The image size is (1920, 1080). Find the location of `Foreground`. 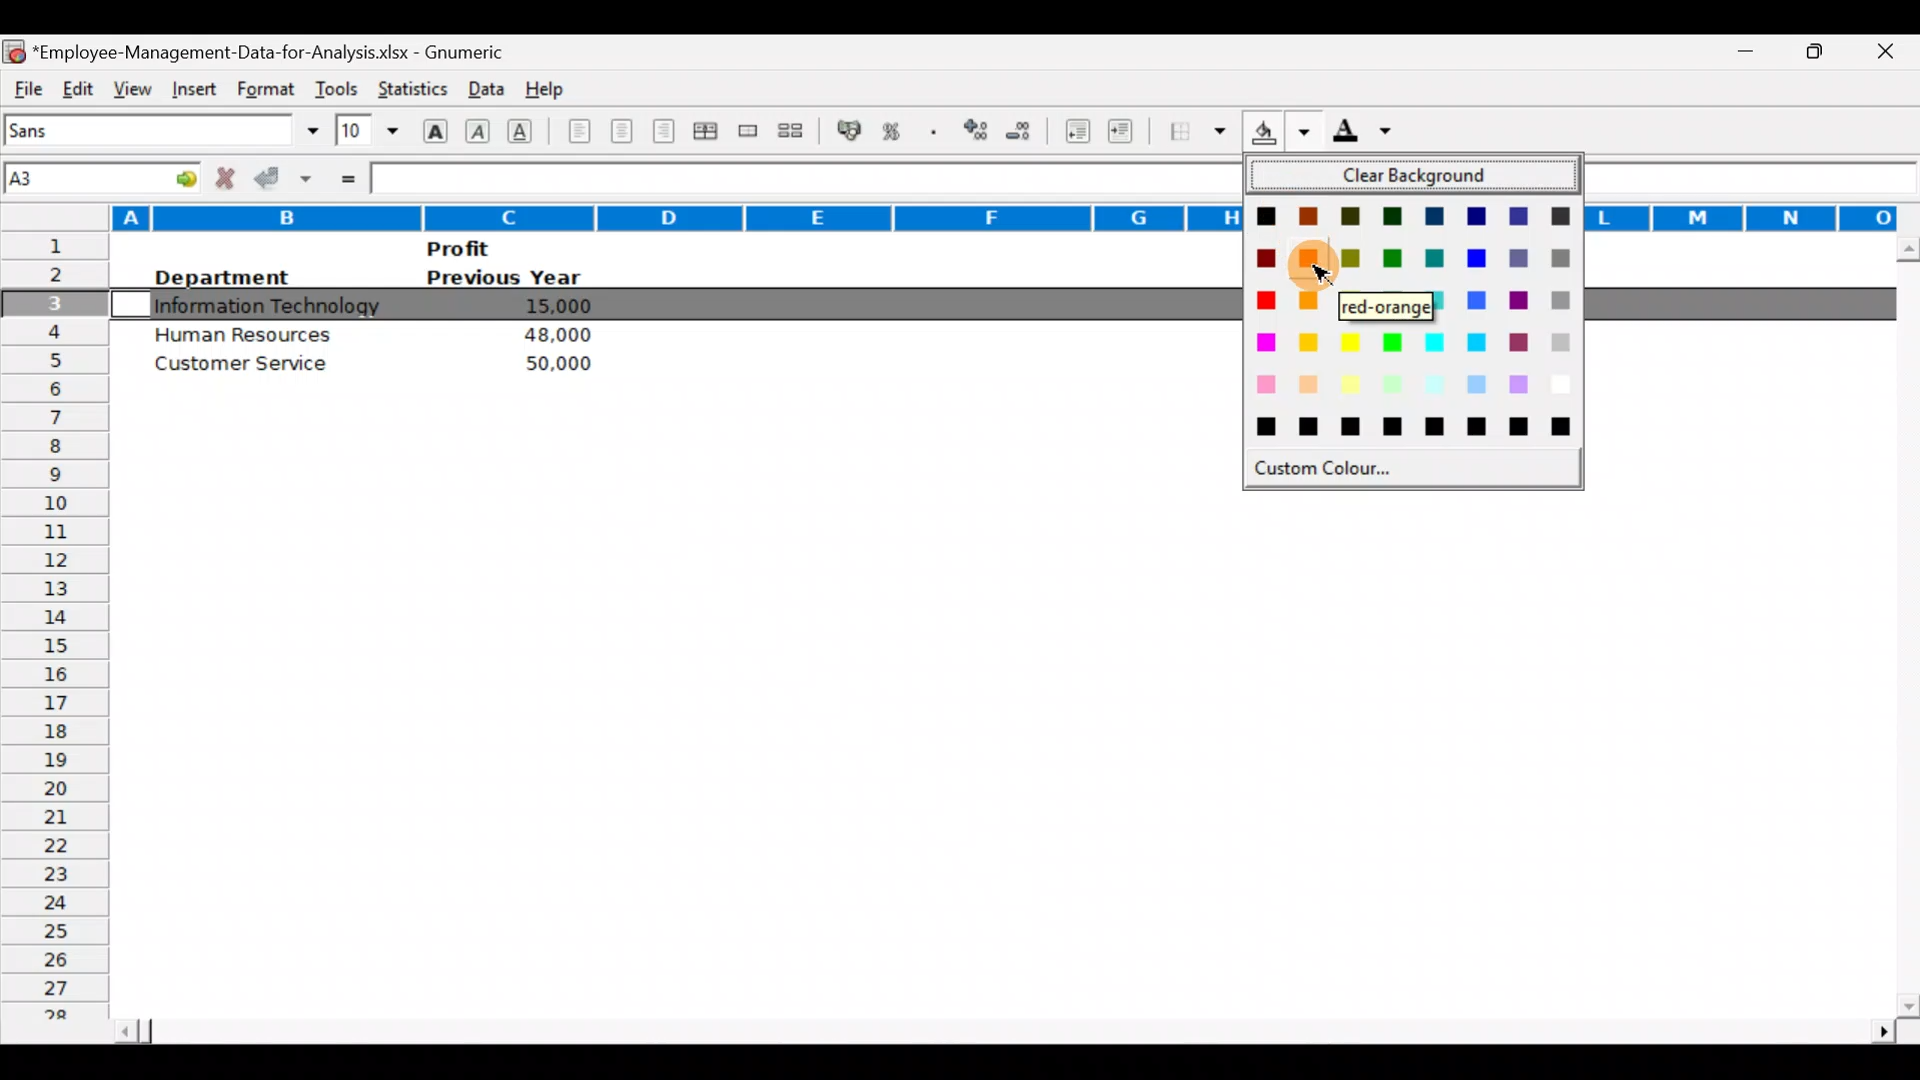

Foreground is located at coordinates (1369, 137).